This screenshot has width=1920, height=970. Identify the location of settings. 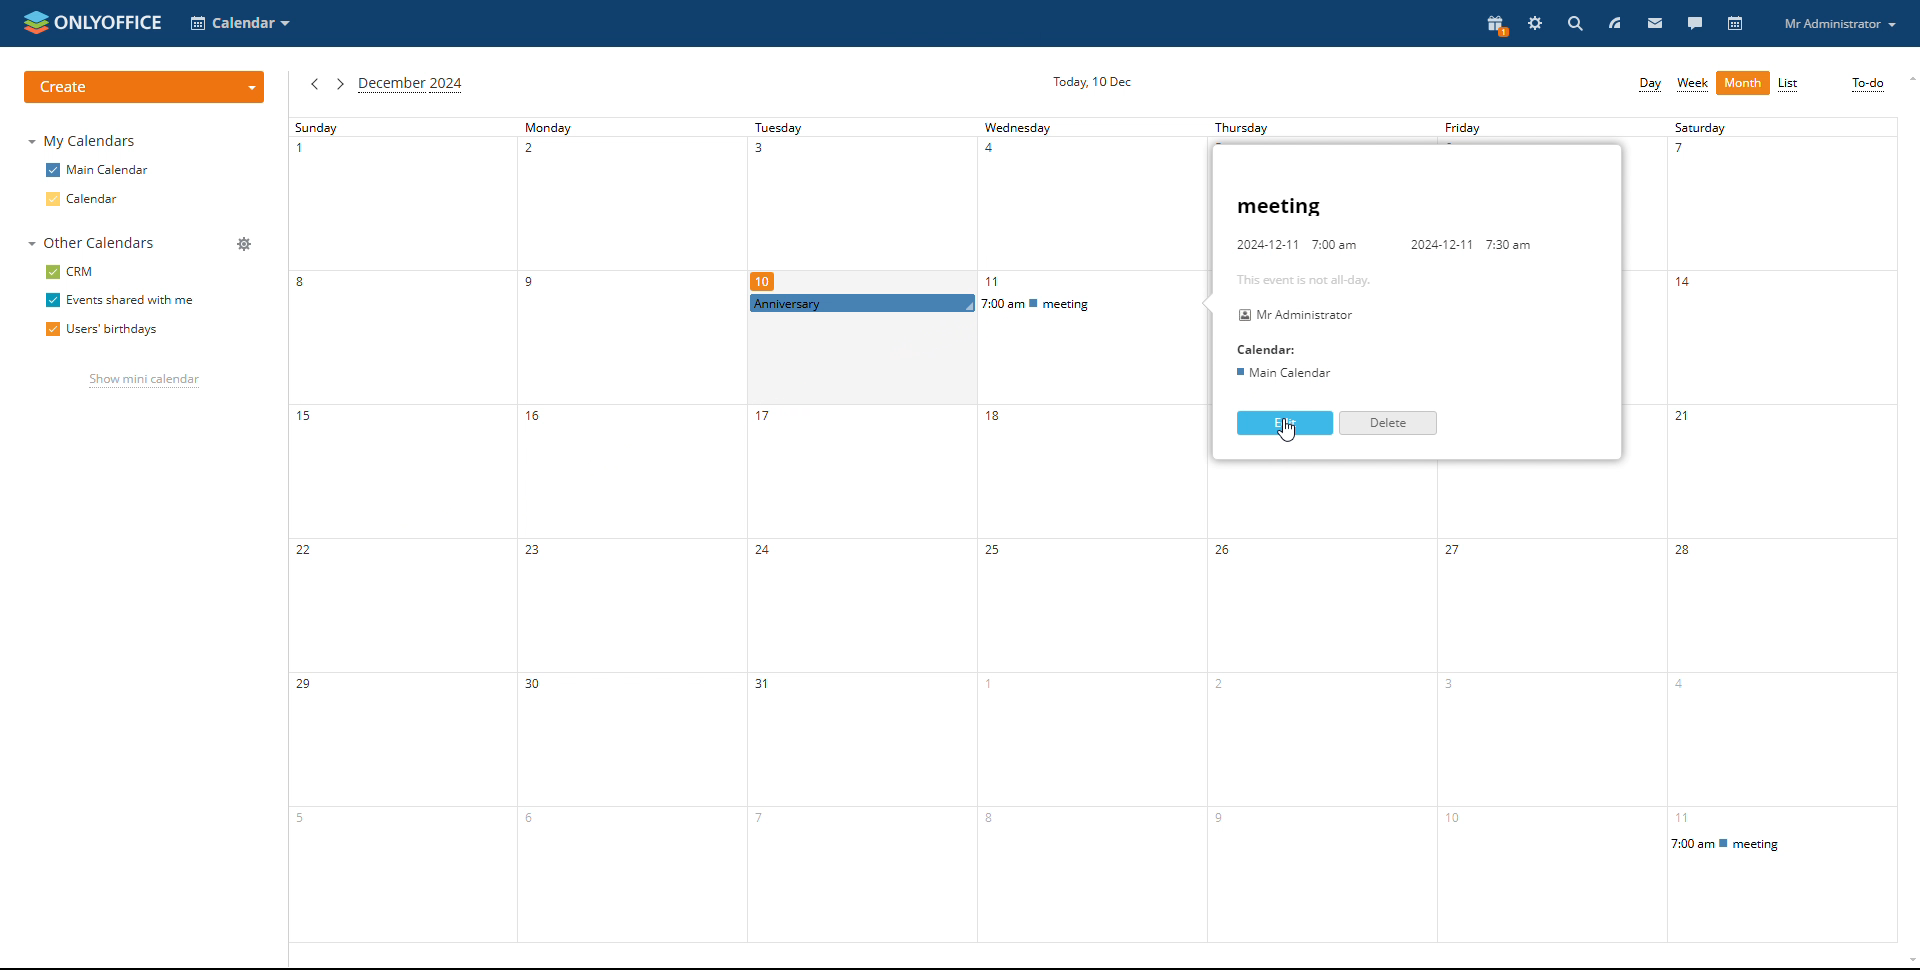
(1534, 23).